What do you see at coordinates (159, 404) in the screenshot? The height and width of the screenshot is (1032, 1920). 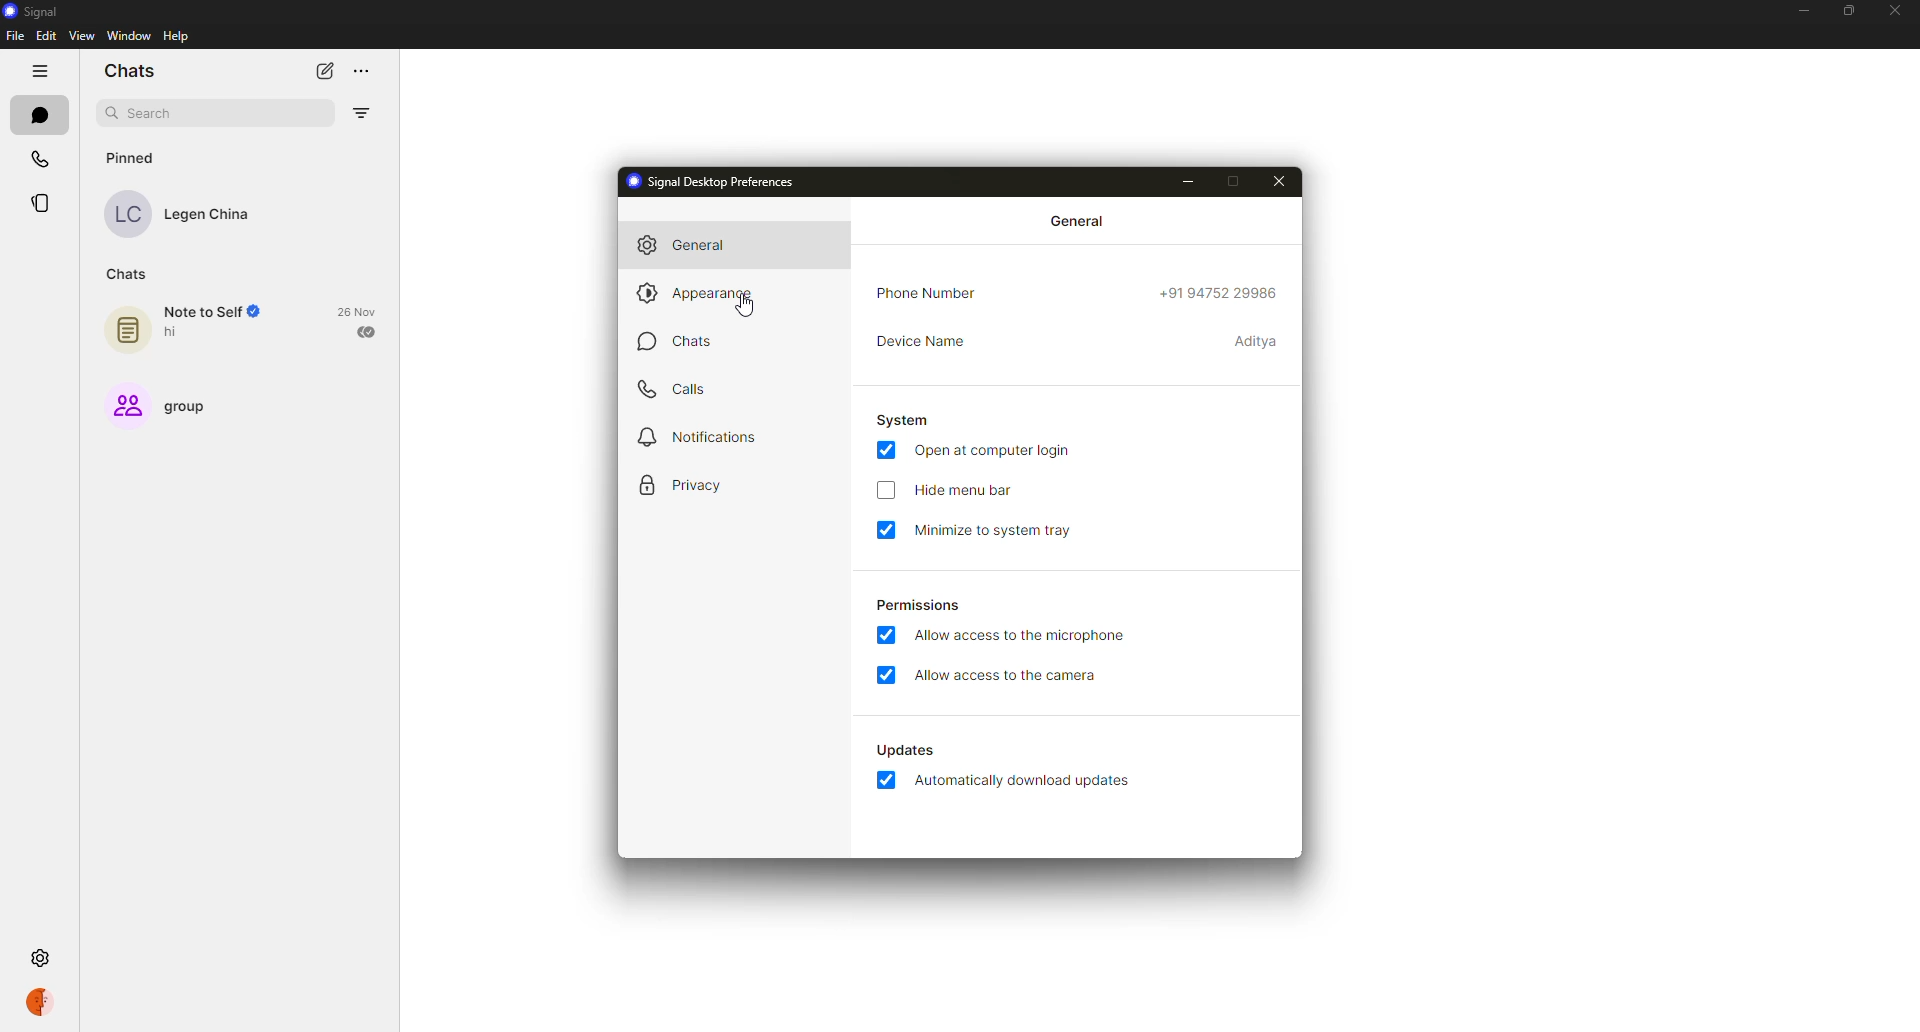 I see `group` at bounding box center [159, 404].